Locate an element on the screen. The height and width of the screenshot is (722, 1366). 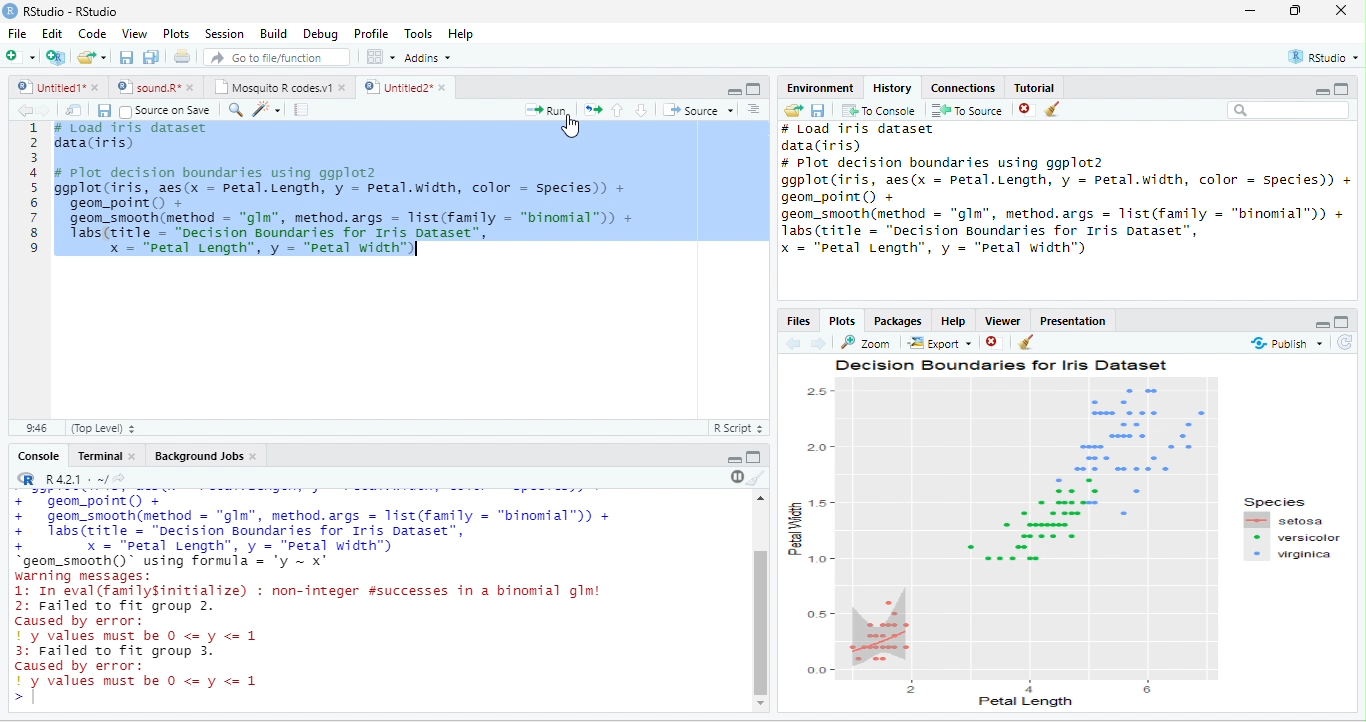
versicolor is located at coordinates (1294, 538).